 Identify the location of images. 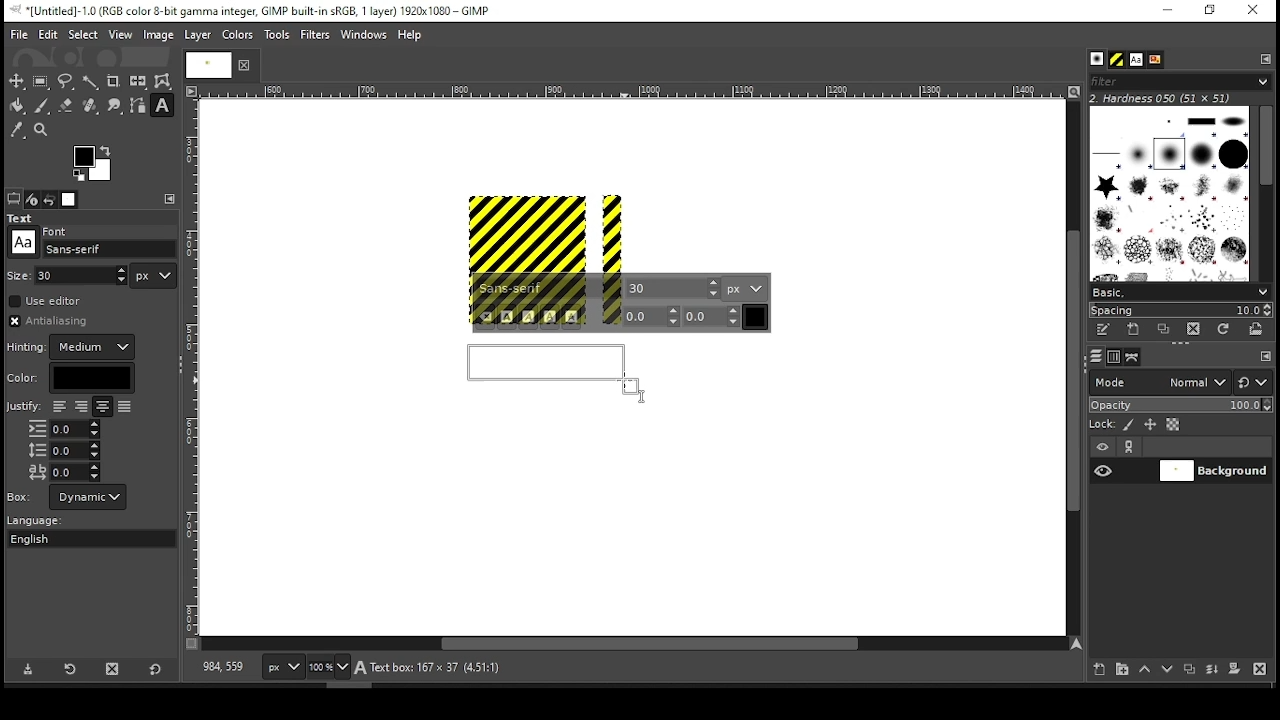
(70, 200).